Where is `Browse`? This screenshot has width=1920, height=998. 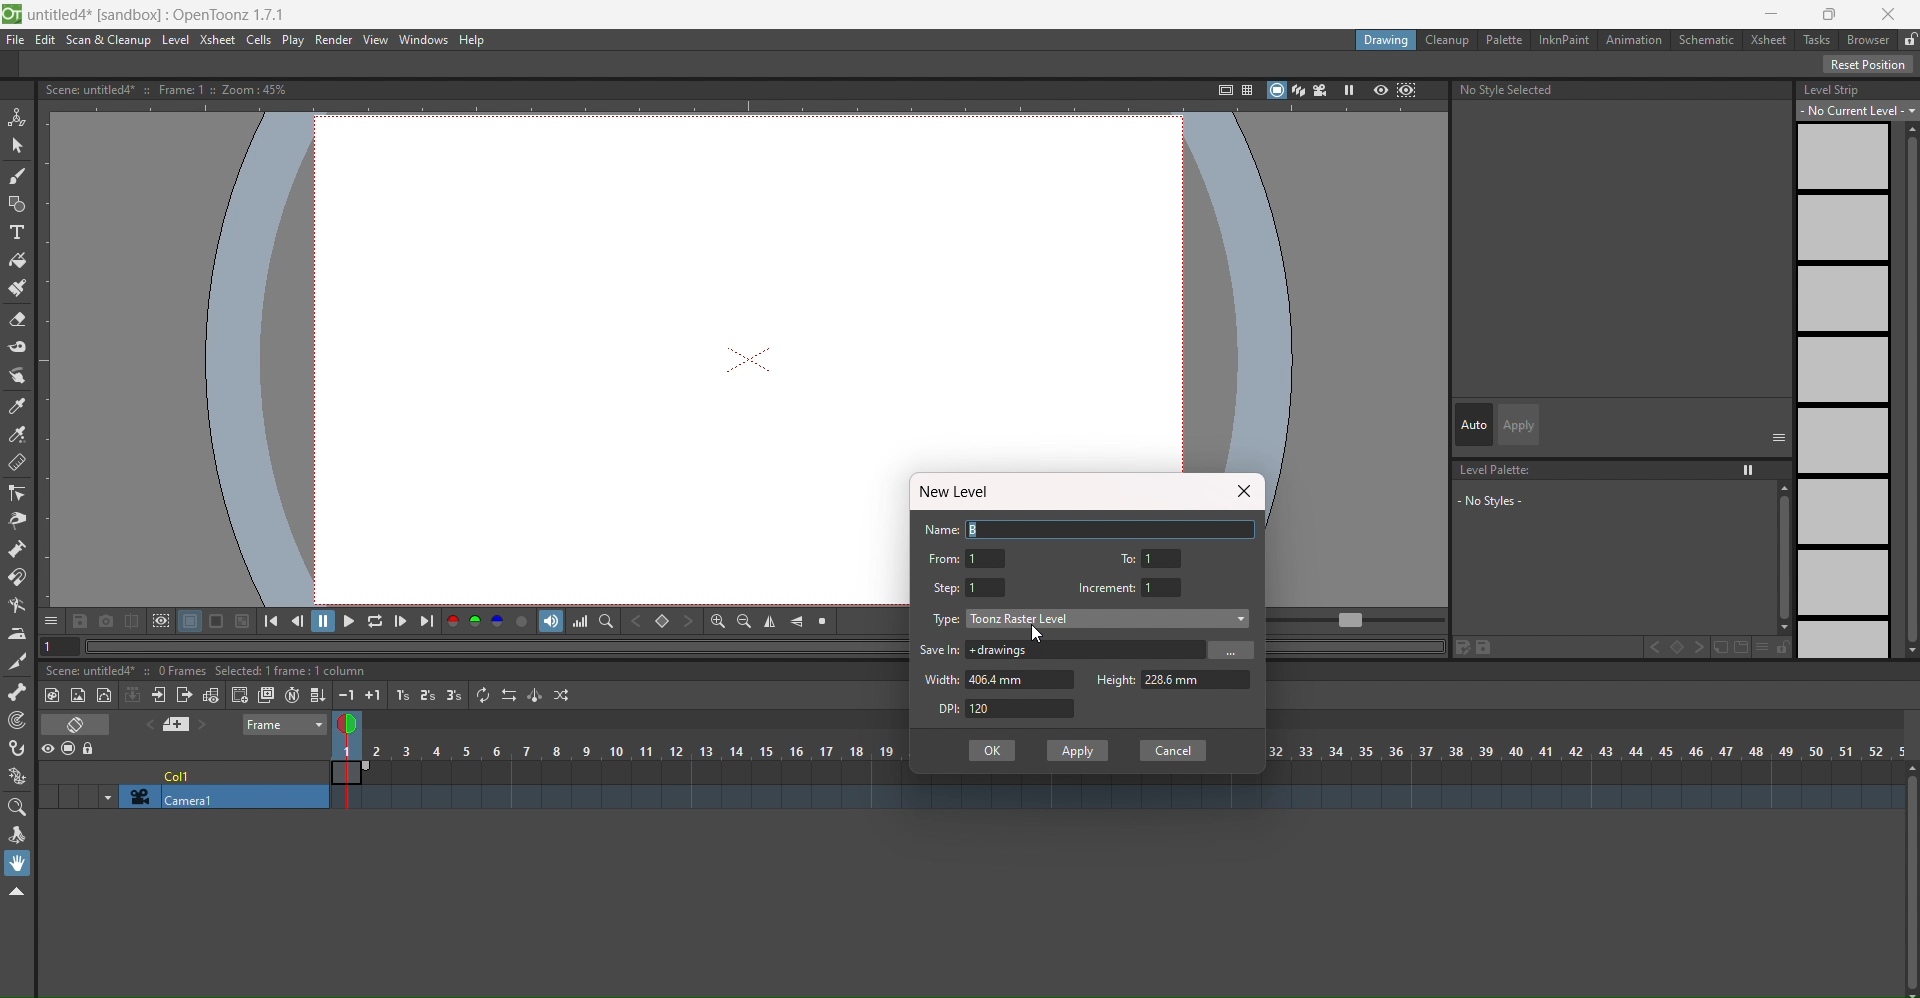
Browse is located at coordinates (1230, 649).